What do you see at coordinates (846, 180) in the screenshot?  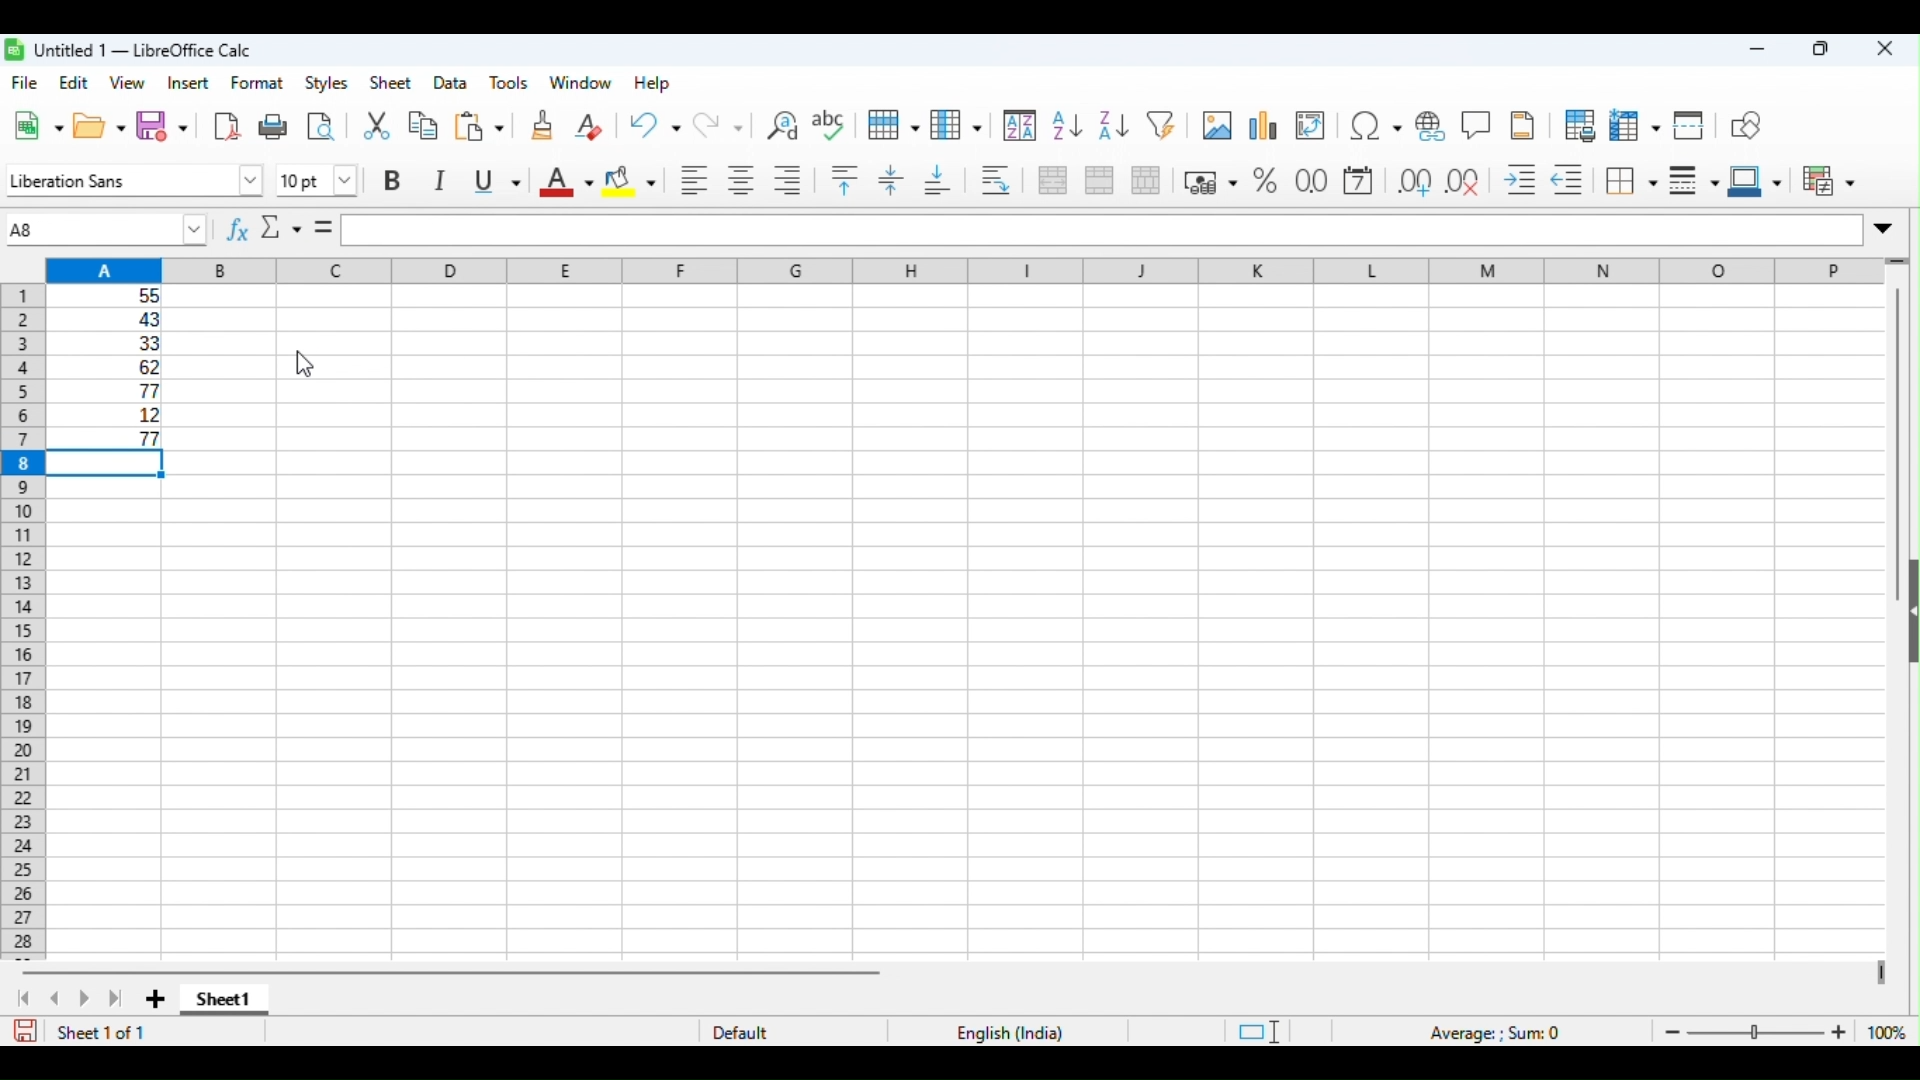 I see `align top` at bounding box center [846, 180].